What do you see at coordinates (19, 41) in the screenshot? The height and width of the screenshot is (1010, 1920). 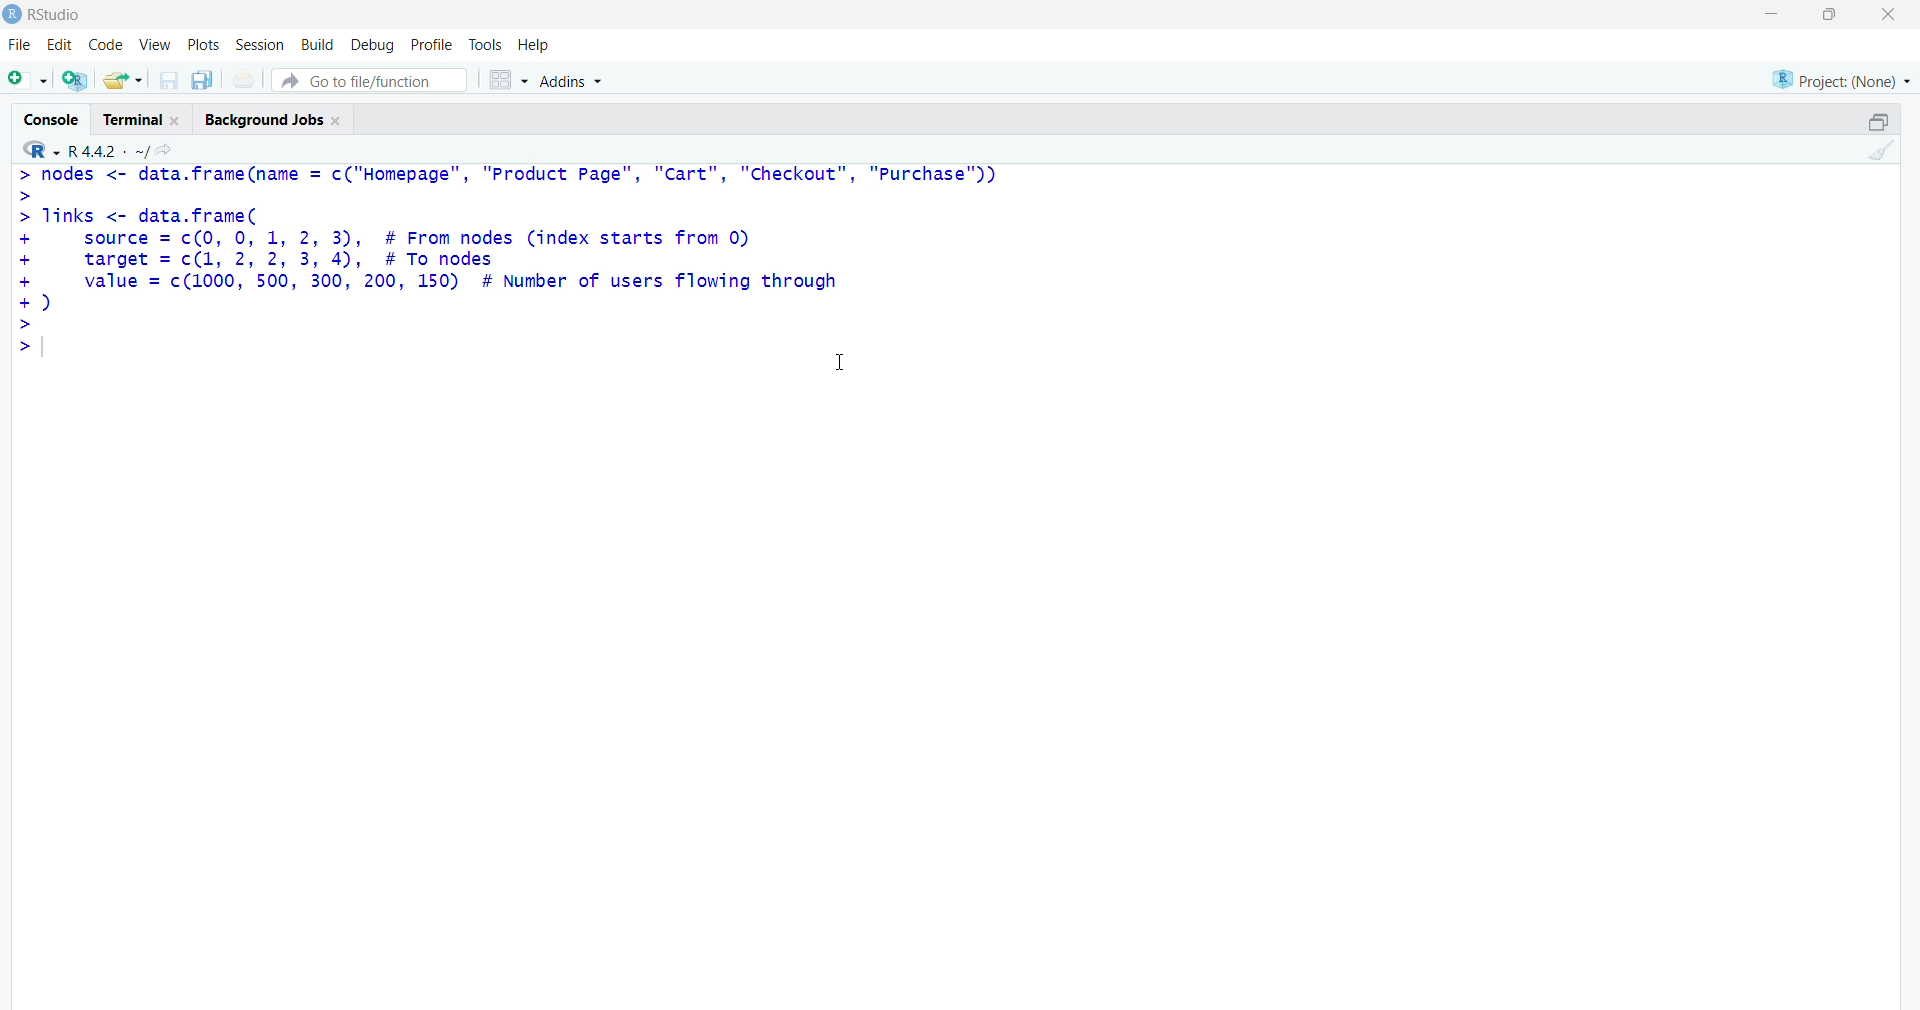 I see `file` at bounding box center [19, 41].